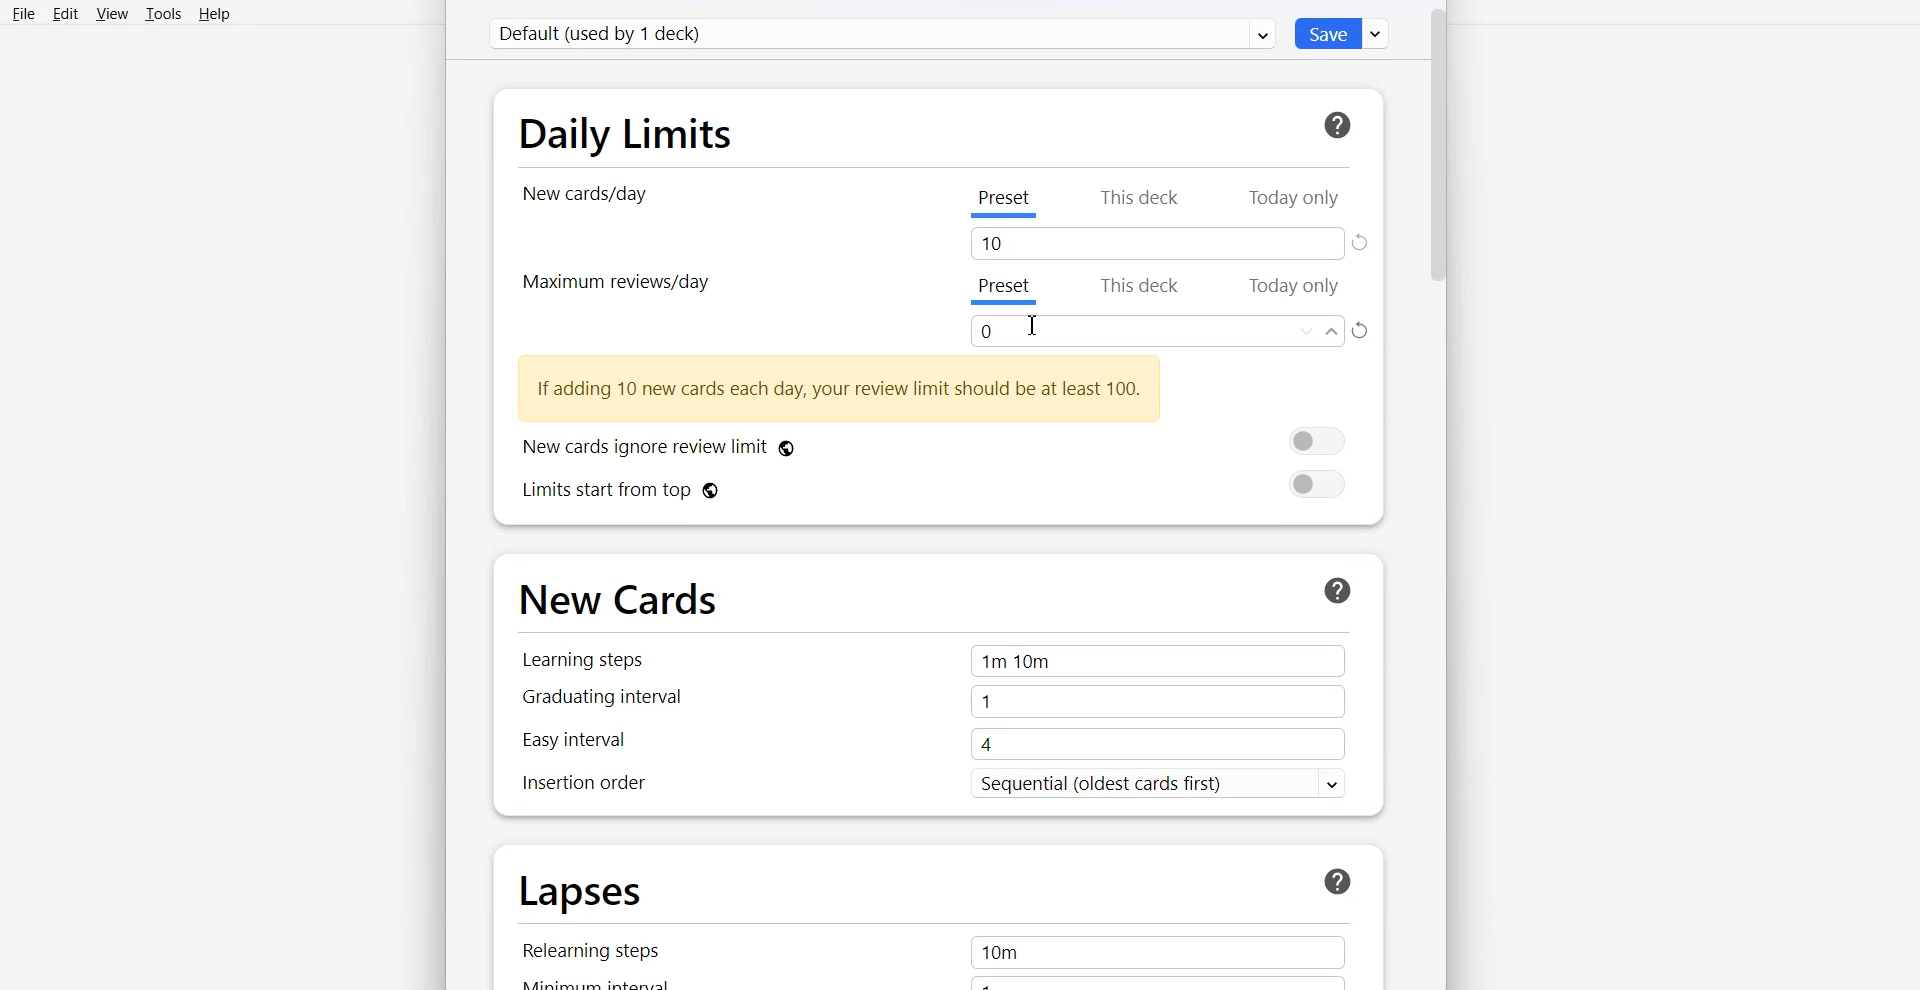  What do you see at coordinates (1156, 331) in the screenshot?
I see `Enter amount` at bounding box center [1156, 331].